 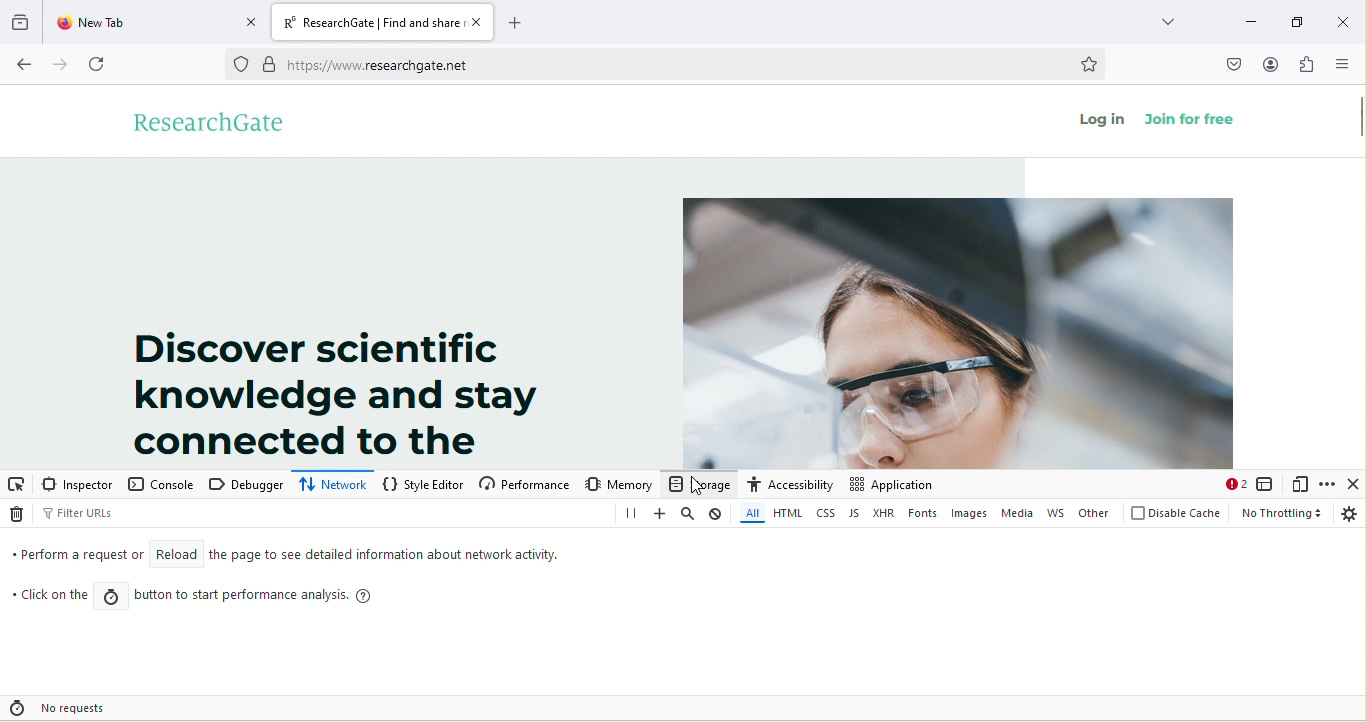 I want to click on html, so click(x=788, y=514).